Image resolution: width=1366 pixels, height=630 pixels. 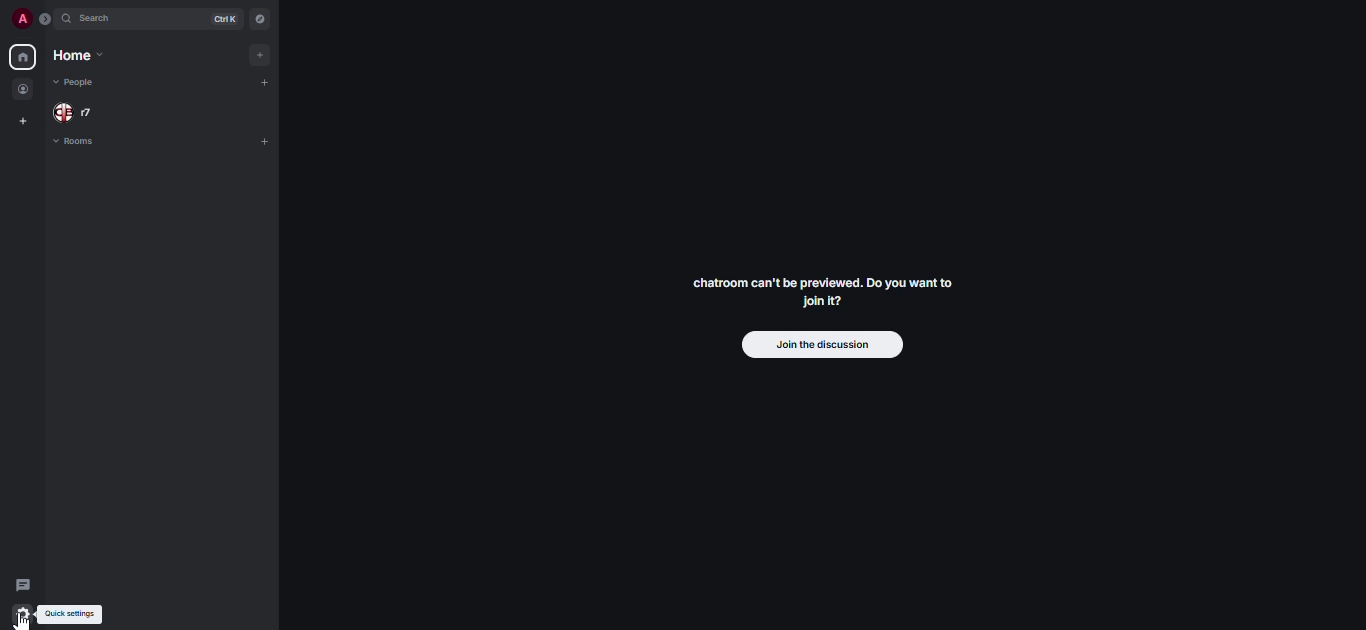 What do you see at coordinates (21, 57) in the screenshot?
I see `home` at bounding box center [21, 57].